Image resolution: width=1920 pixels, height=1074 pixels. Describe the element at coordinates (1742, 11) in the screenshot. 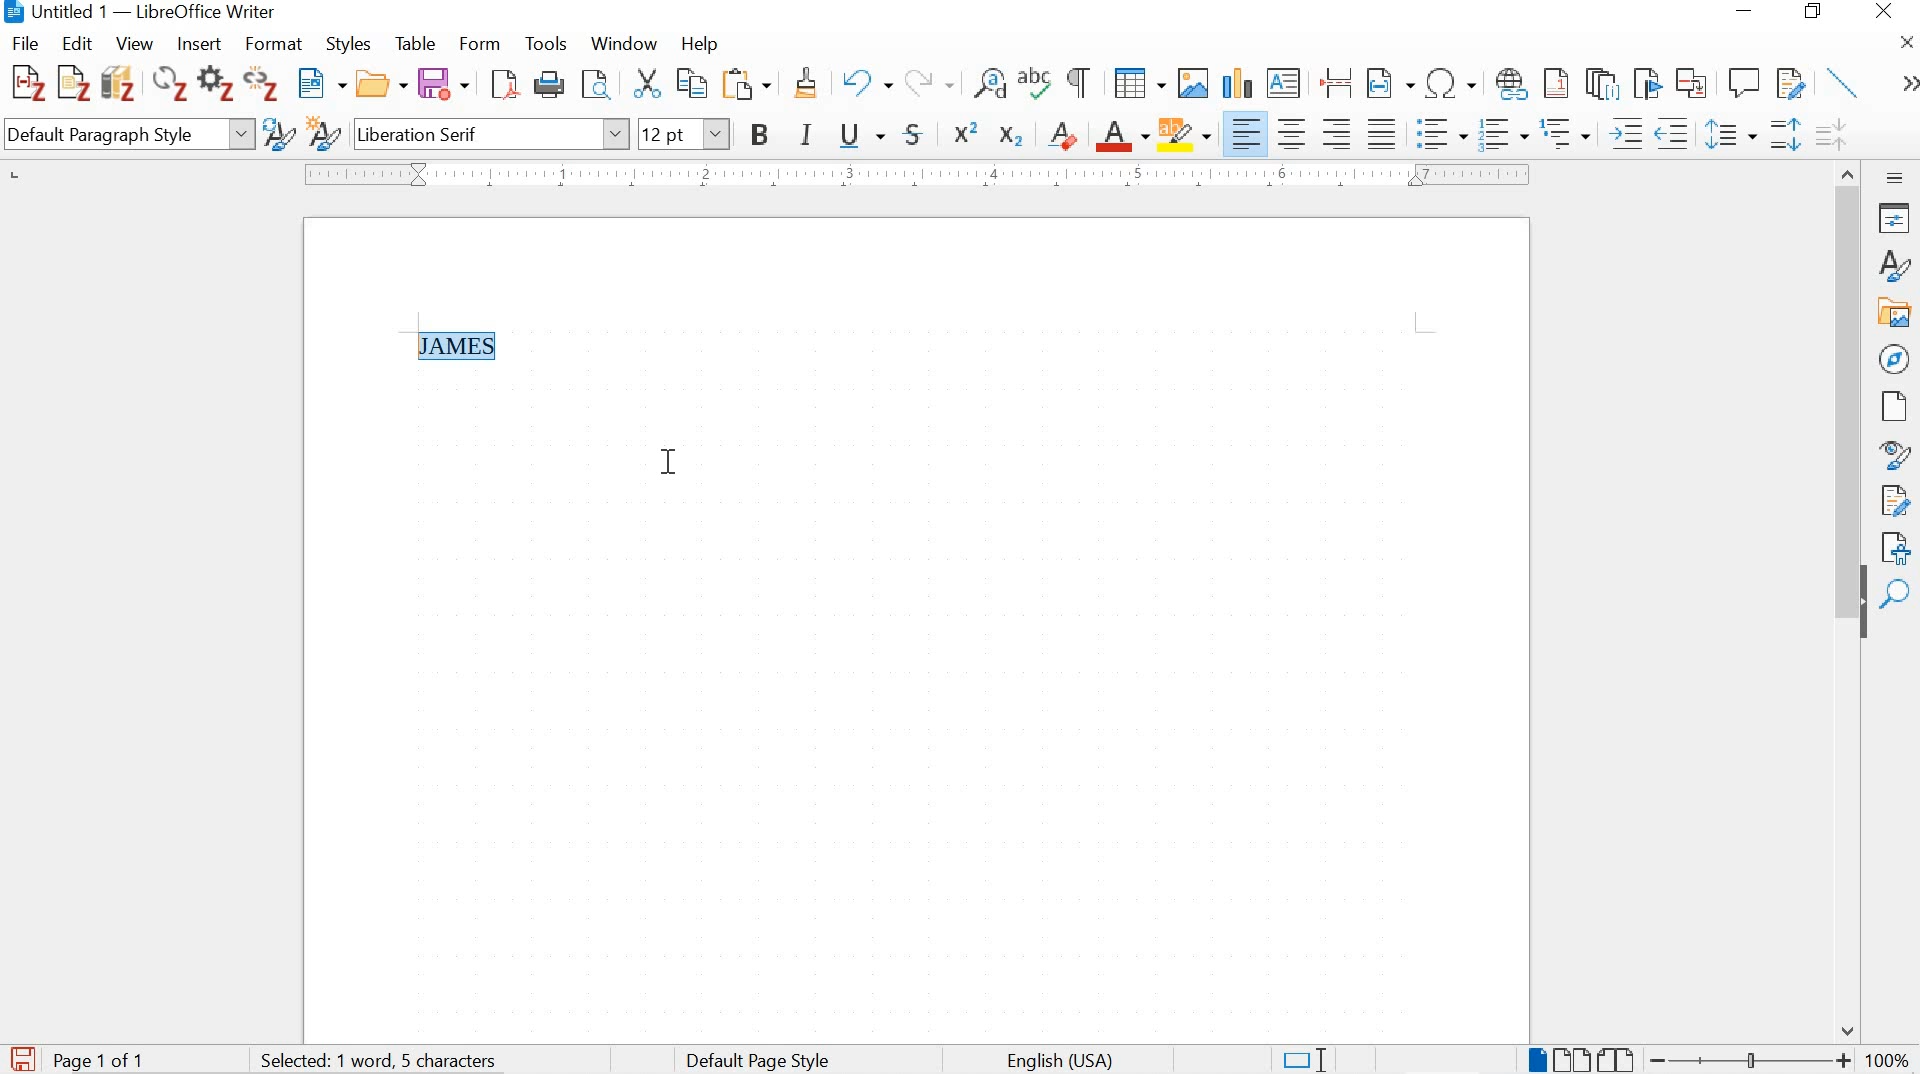

I see `minimize` at that location.